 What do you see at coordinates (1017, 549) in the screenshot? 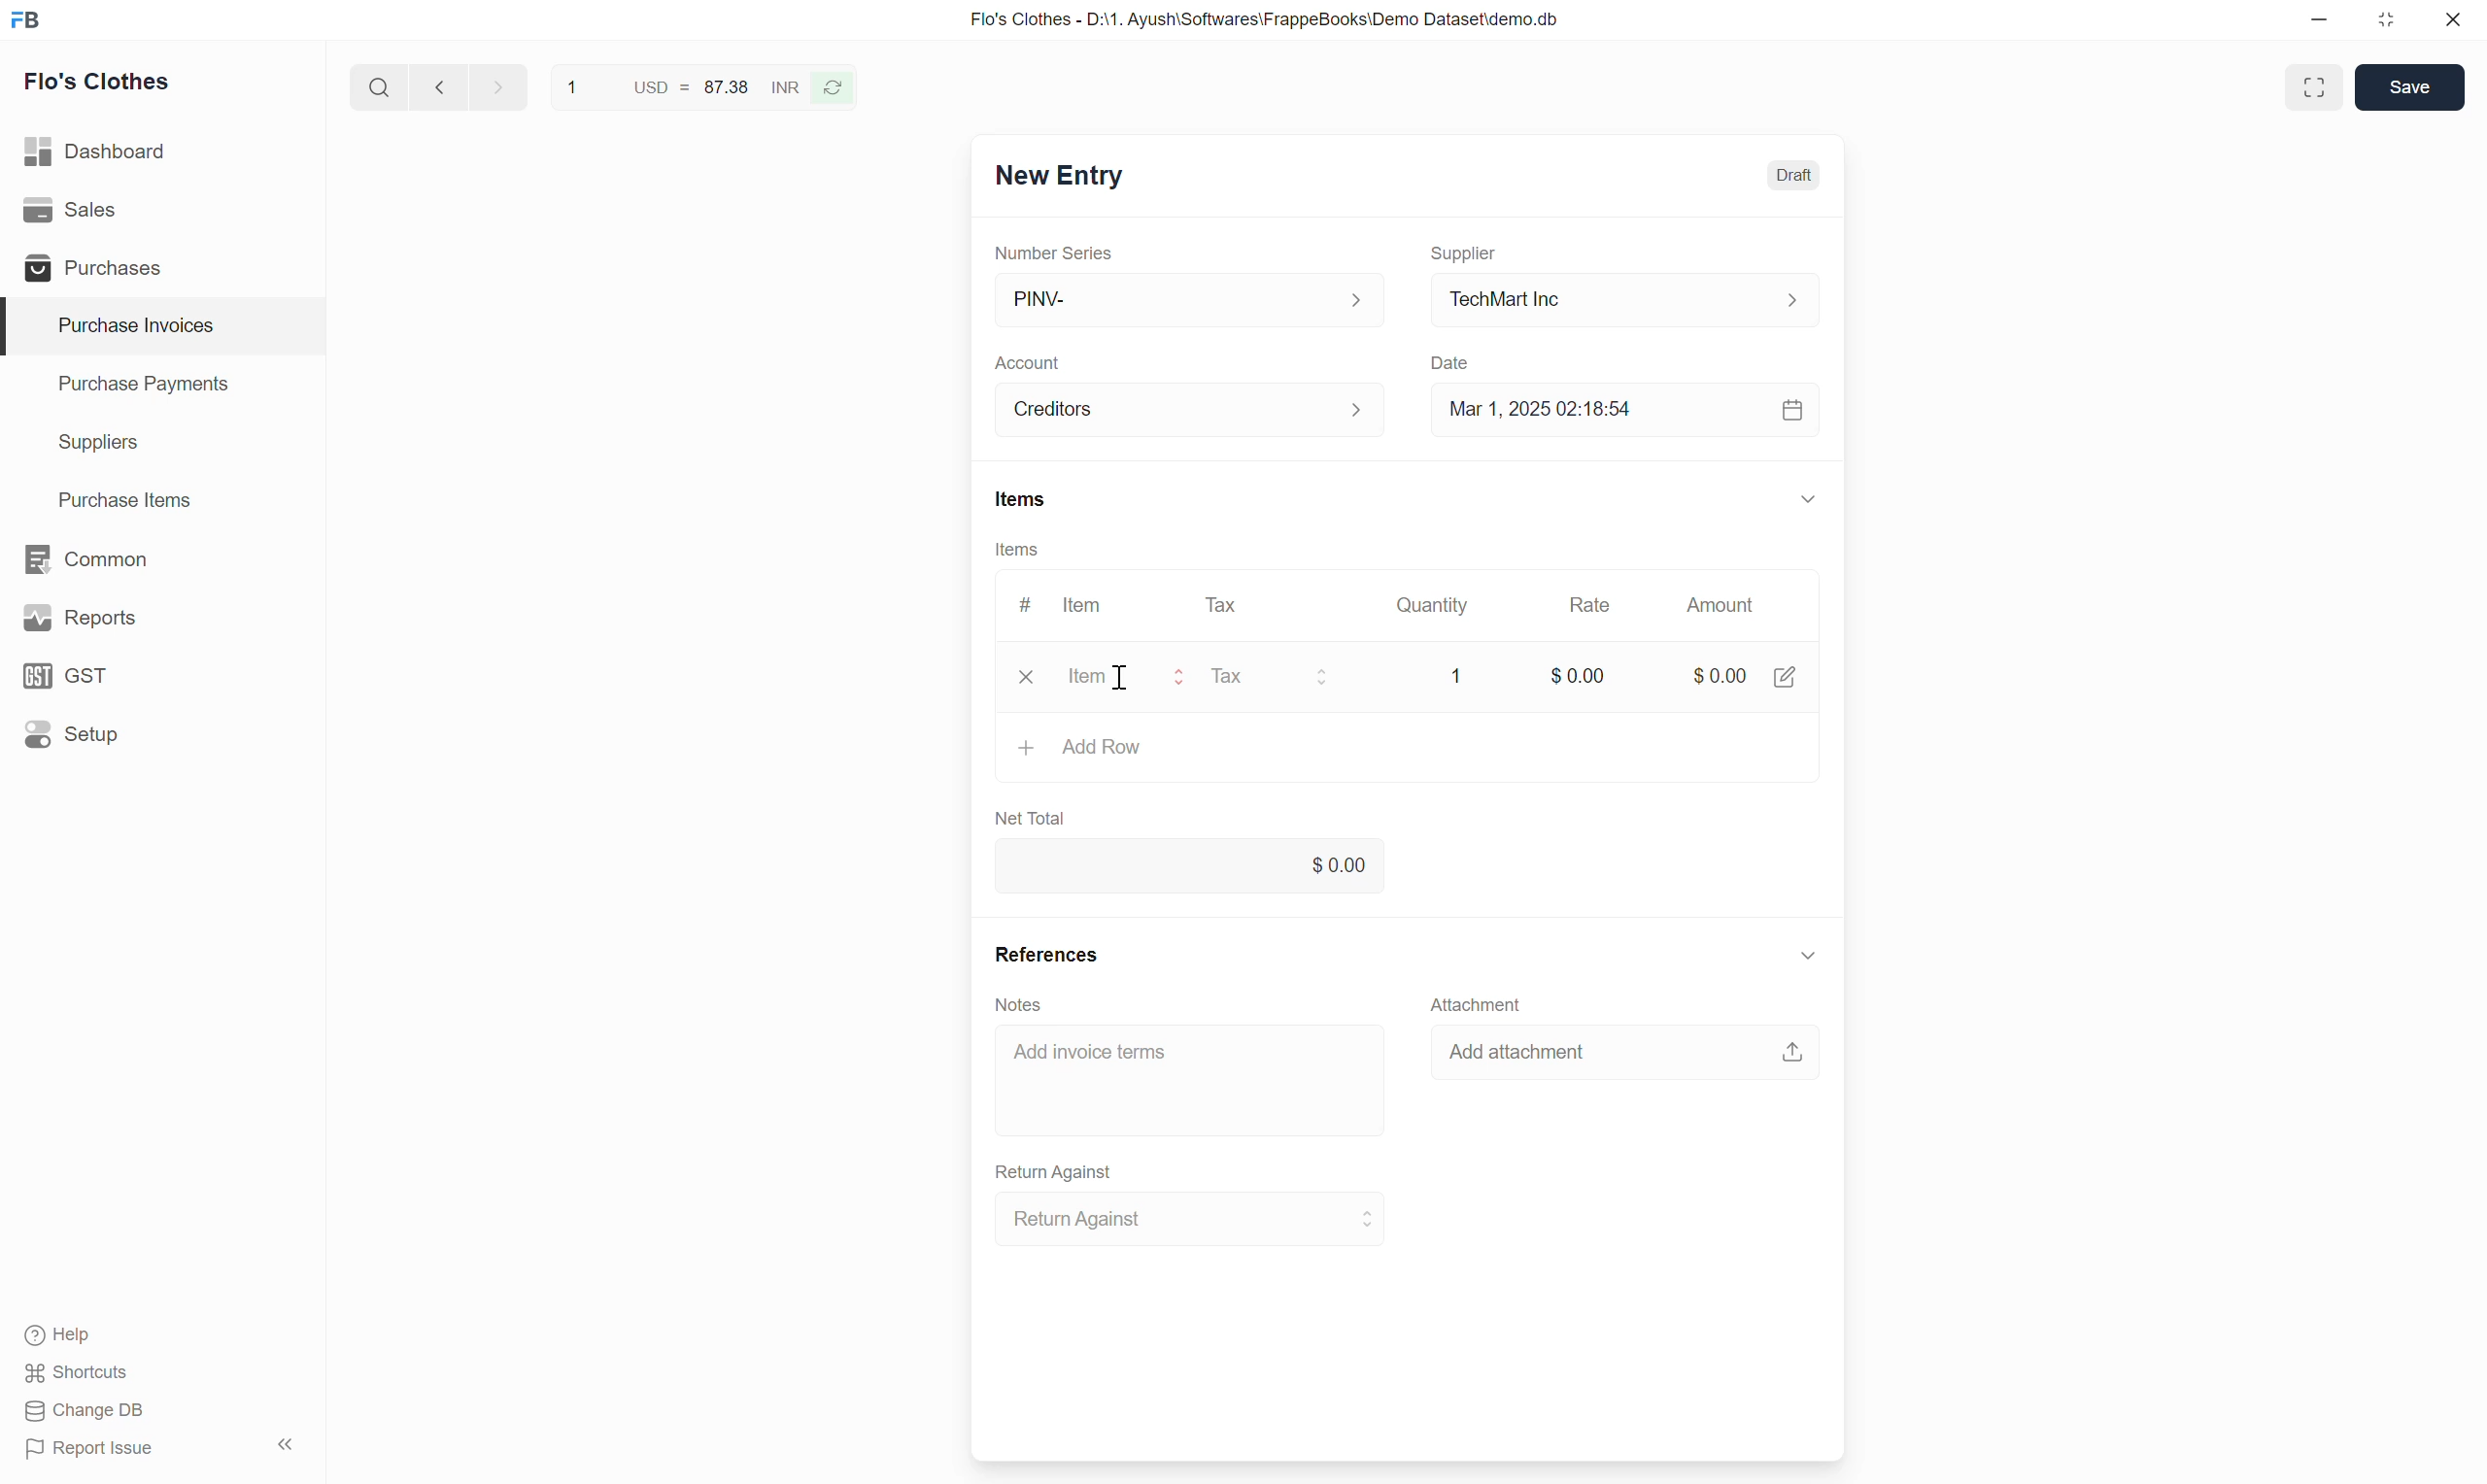
I see `Items` at bounding box center [1017, 549].